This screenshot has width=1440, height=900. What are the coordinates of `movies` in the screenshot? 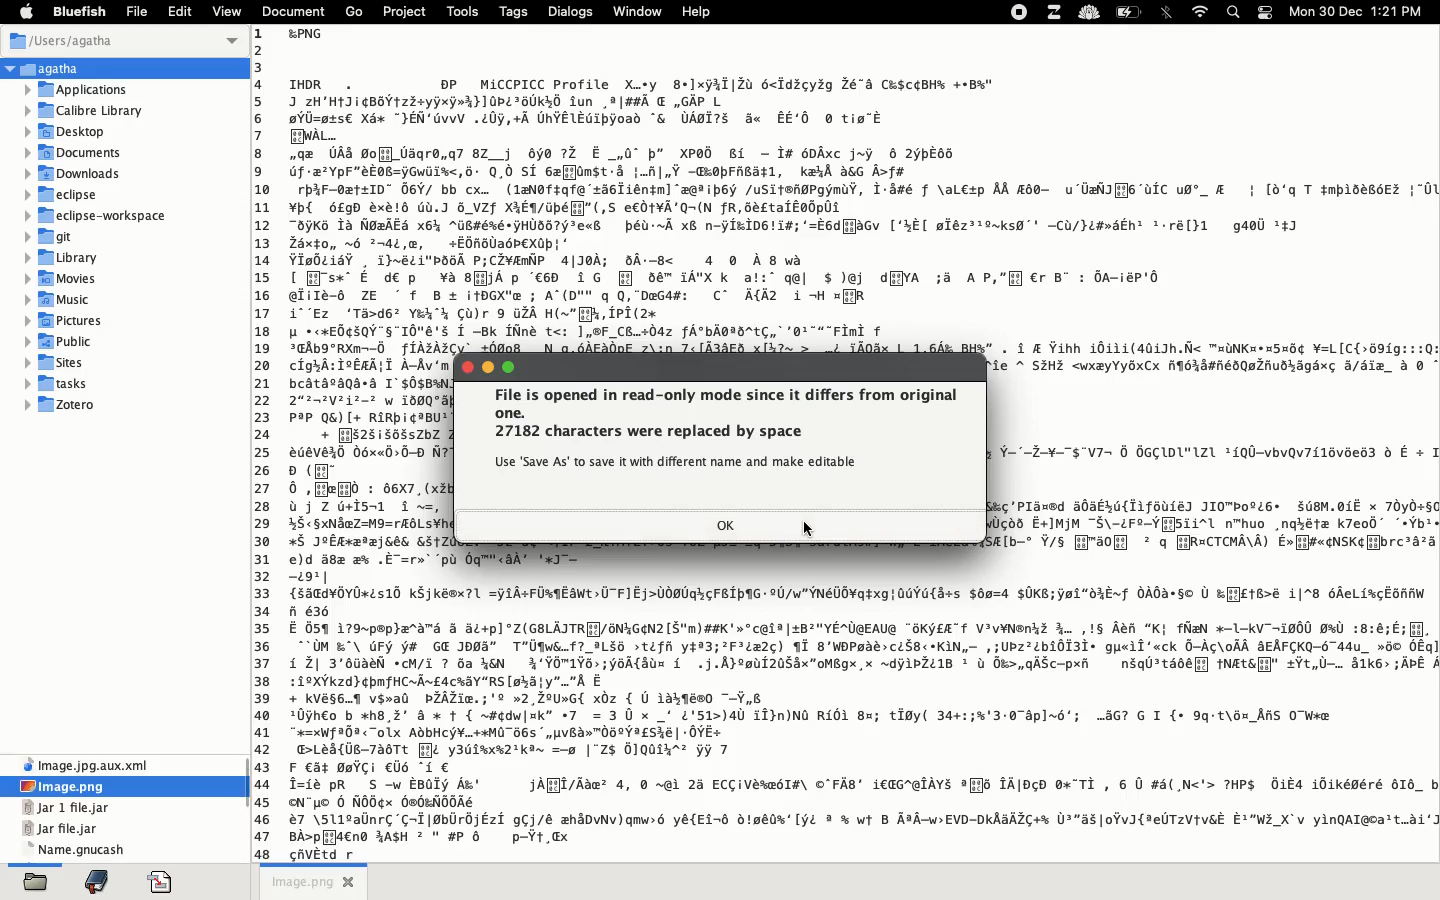 It's located at (61, 278).